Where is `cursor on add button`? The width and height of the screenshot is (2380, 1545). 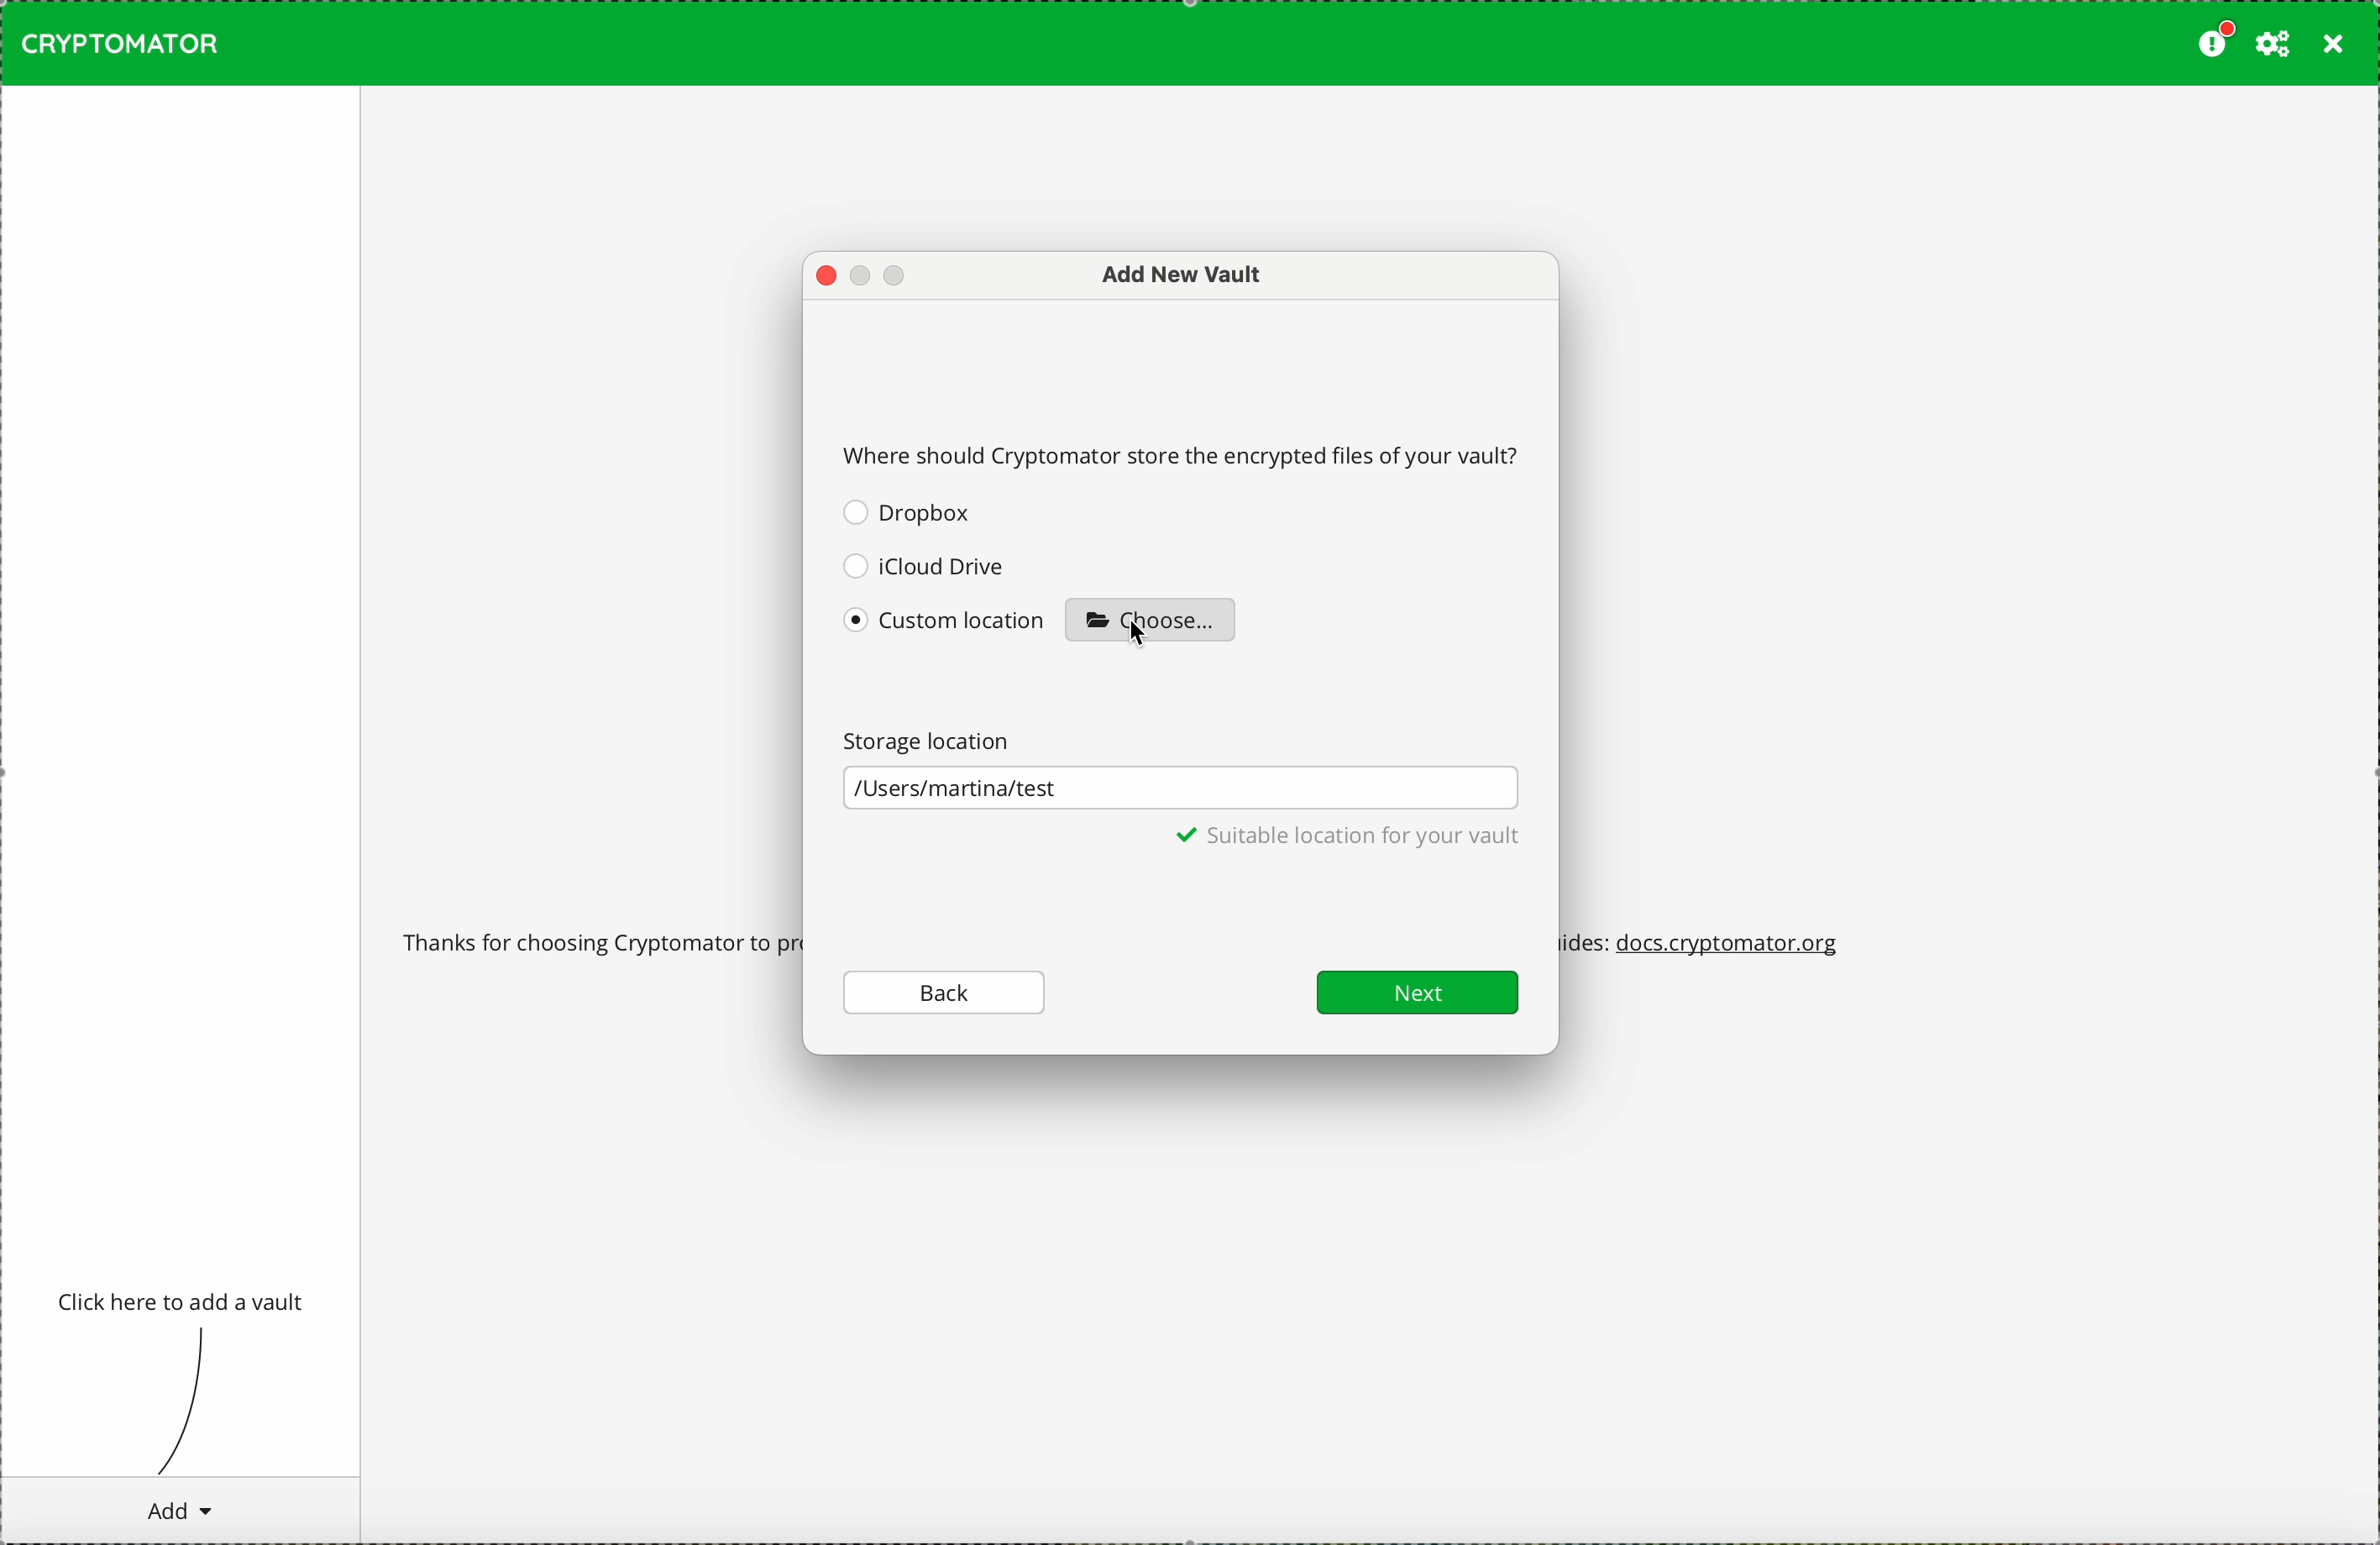
cursor on add button is located at coordinates (178, 1510).